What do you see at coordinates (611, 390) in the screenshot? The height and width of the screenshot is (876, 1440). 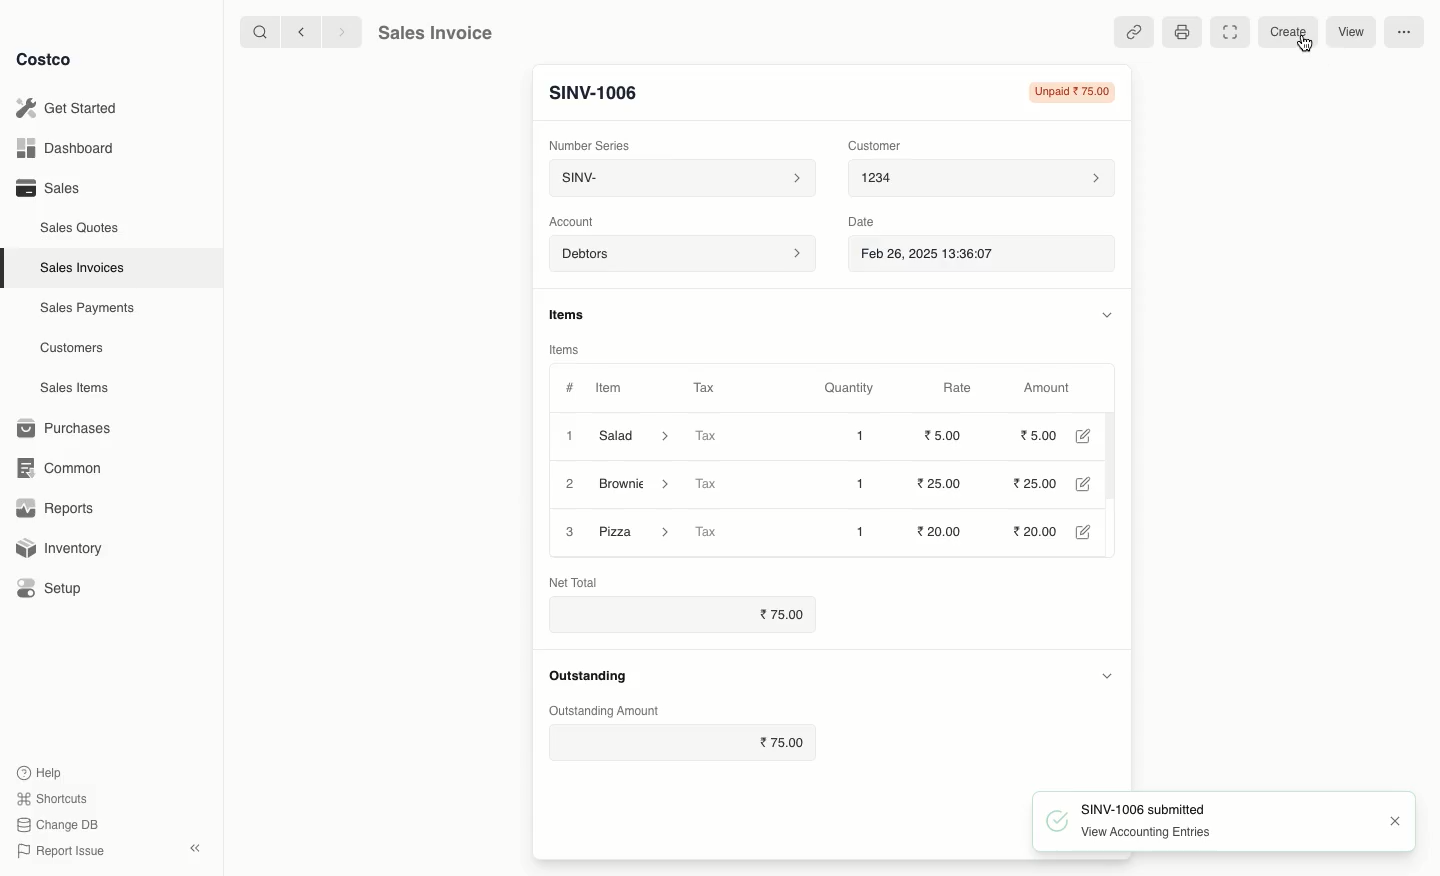 I see `Item` at bounding box center [611, 390].